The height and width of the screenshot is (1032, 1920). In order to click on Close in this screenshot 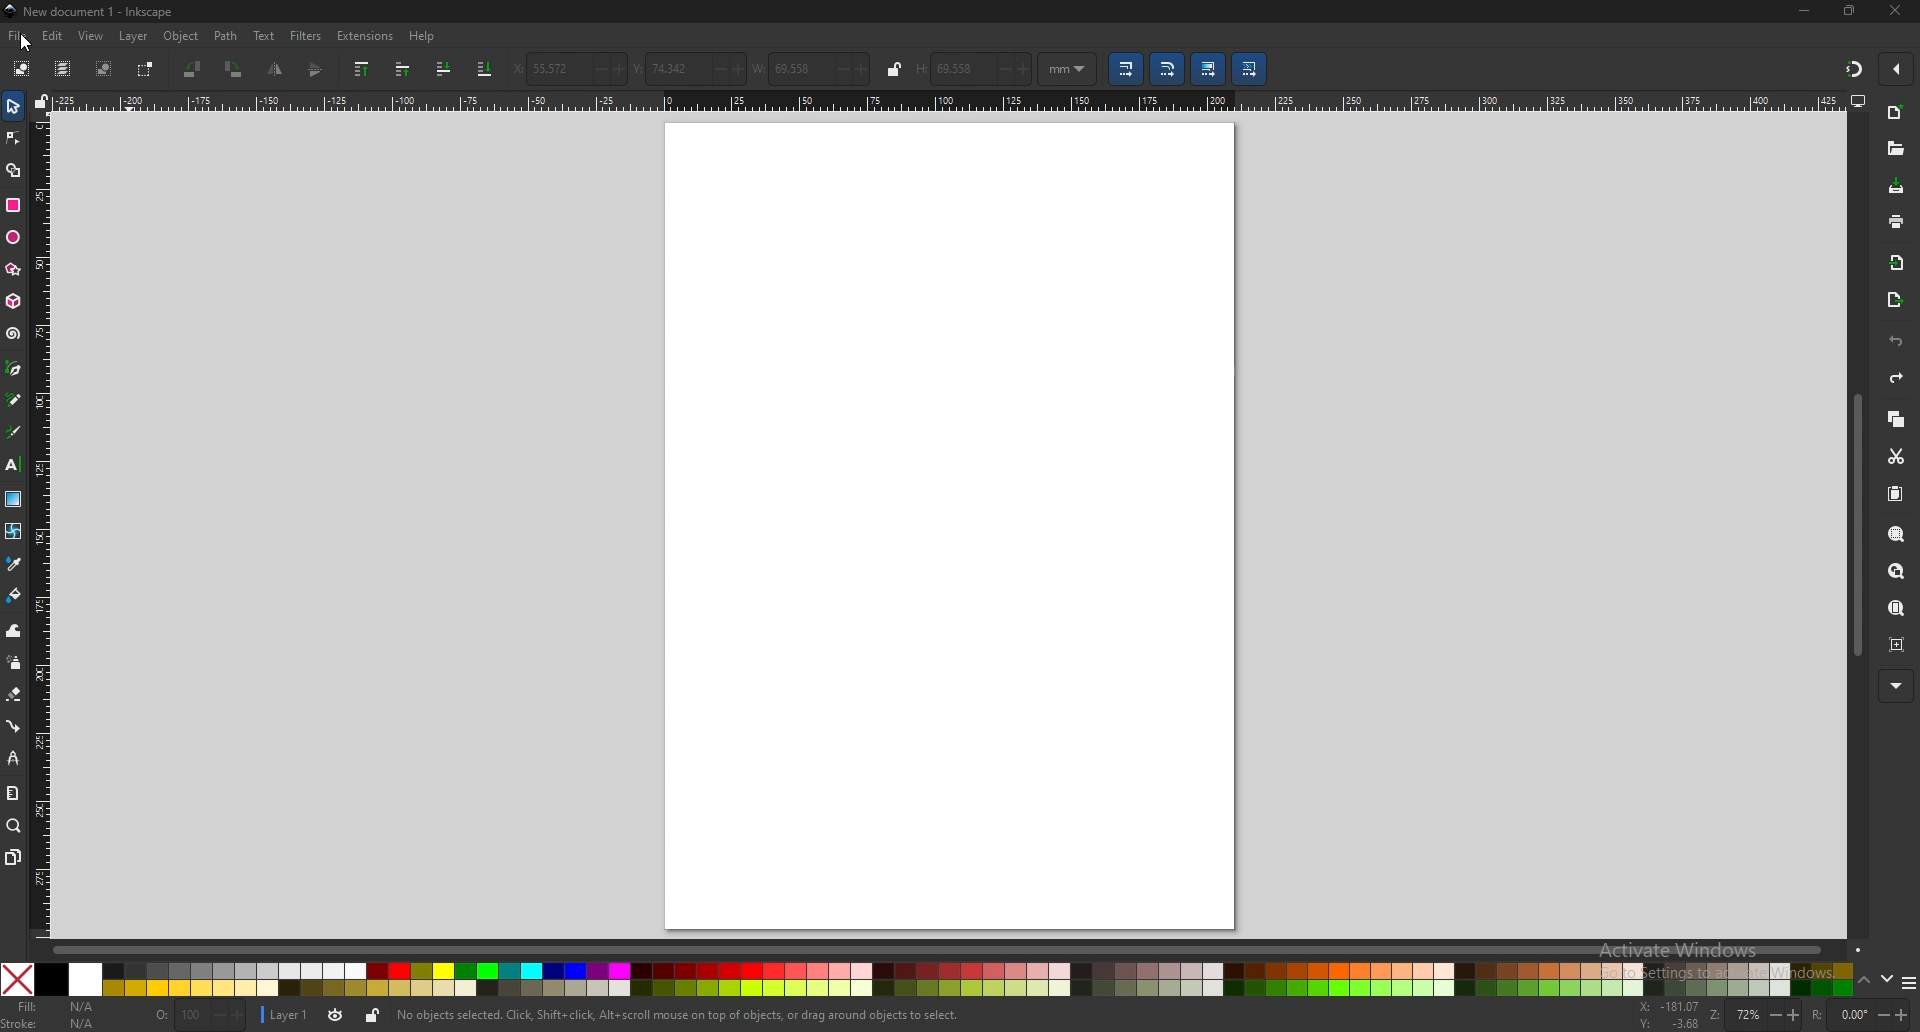, I will do `click(17, 978)`.